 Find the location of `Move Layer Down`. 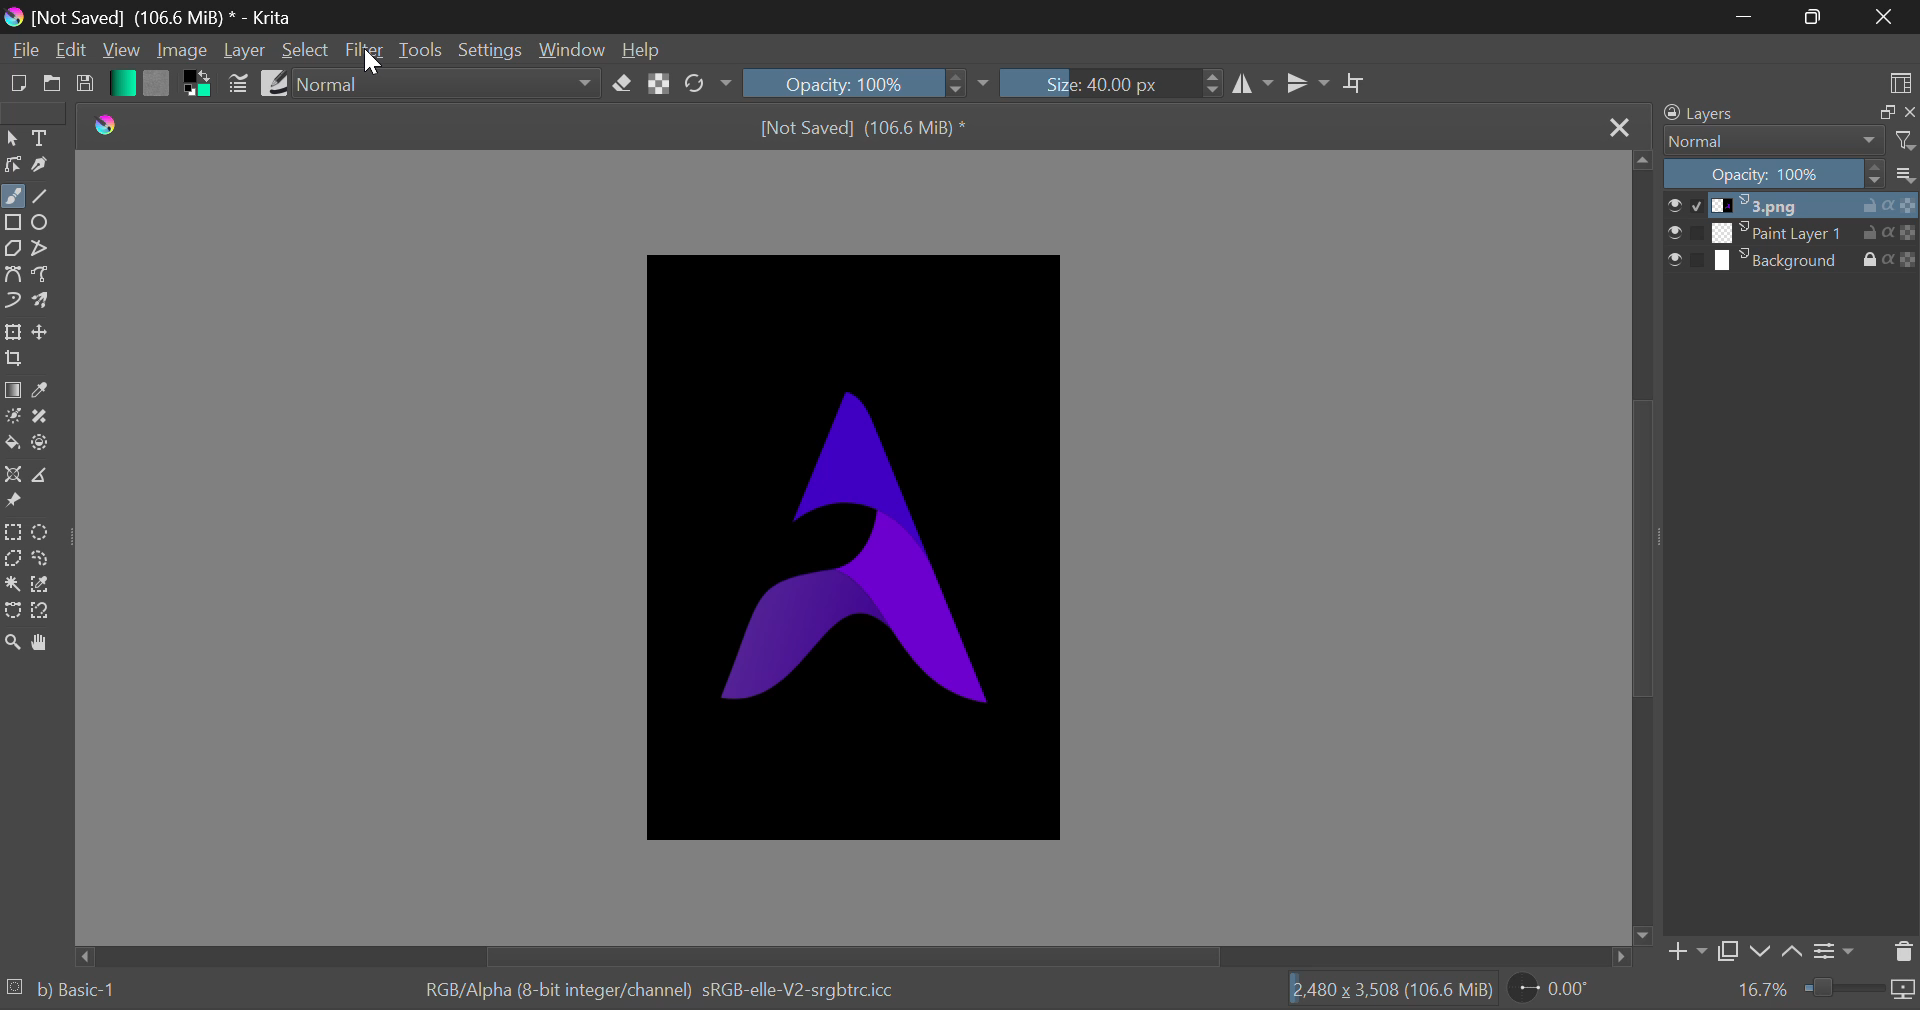

Move Layer Down is located at coordinates (1764, 950).